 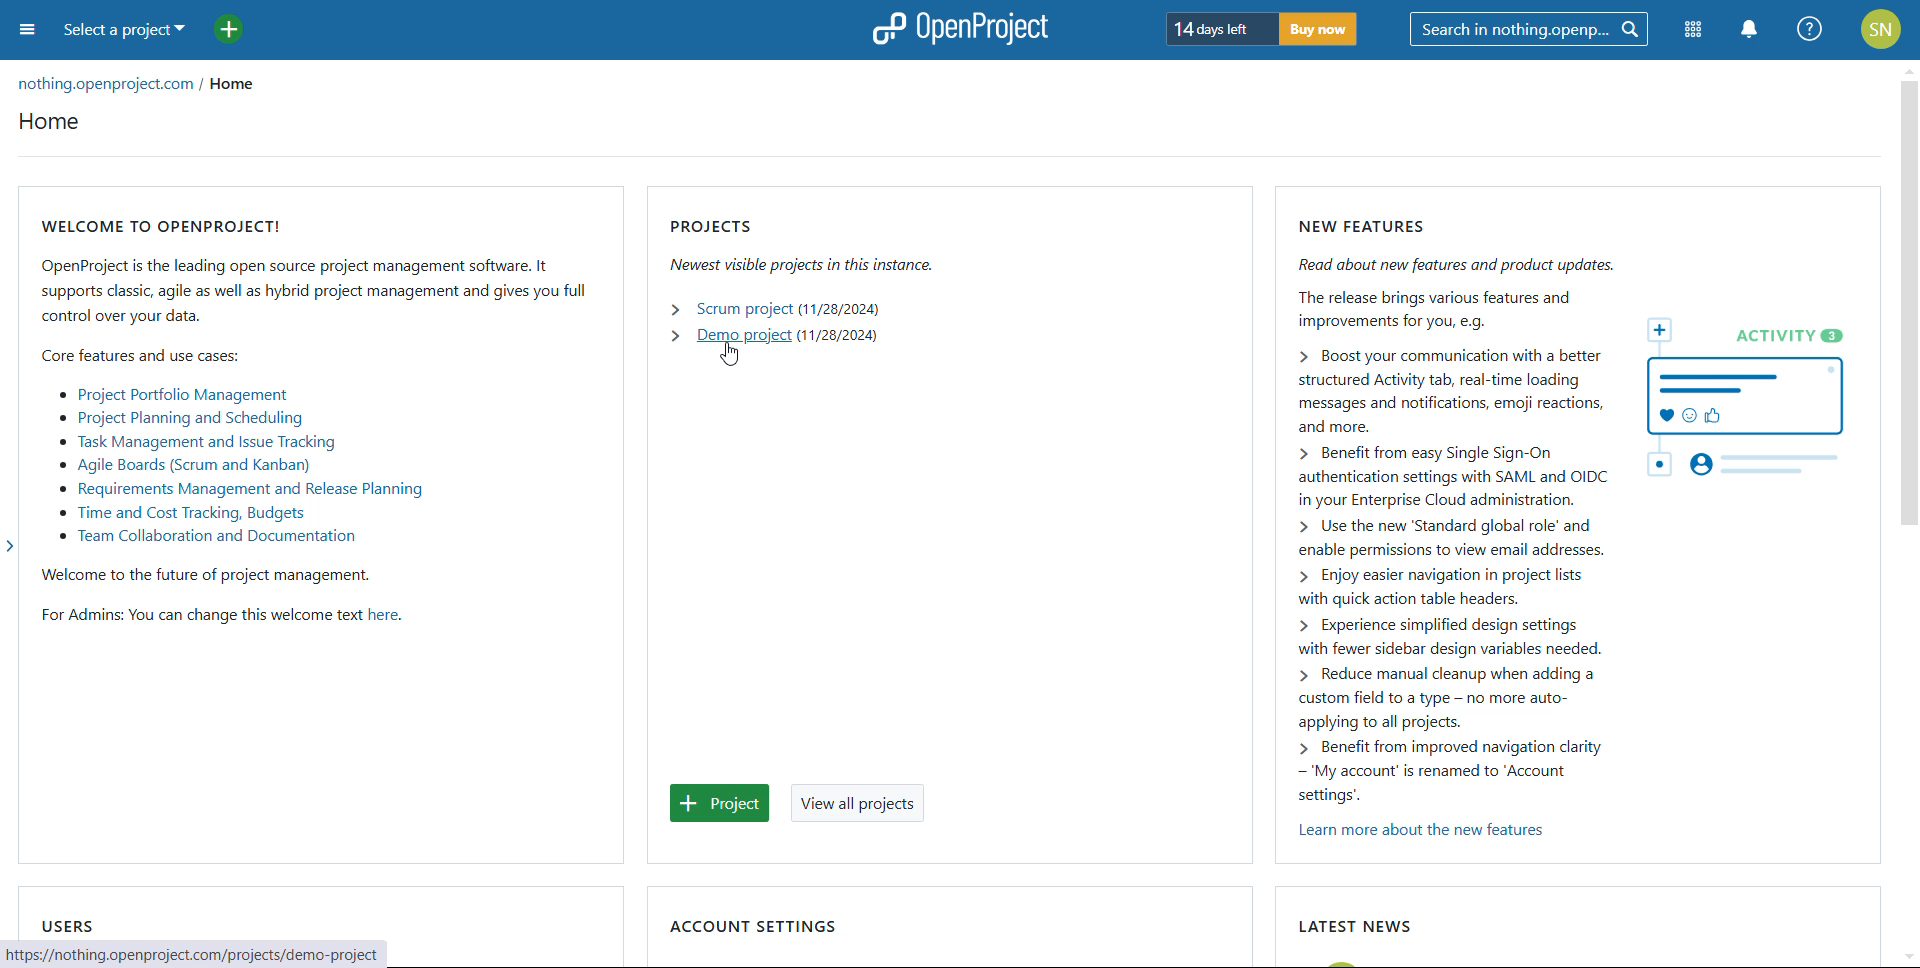 I want to click on projects, so click(x=802, y=245).